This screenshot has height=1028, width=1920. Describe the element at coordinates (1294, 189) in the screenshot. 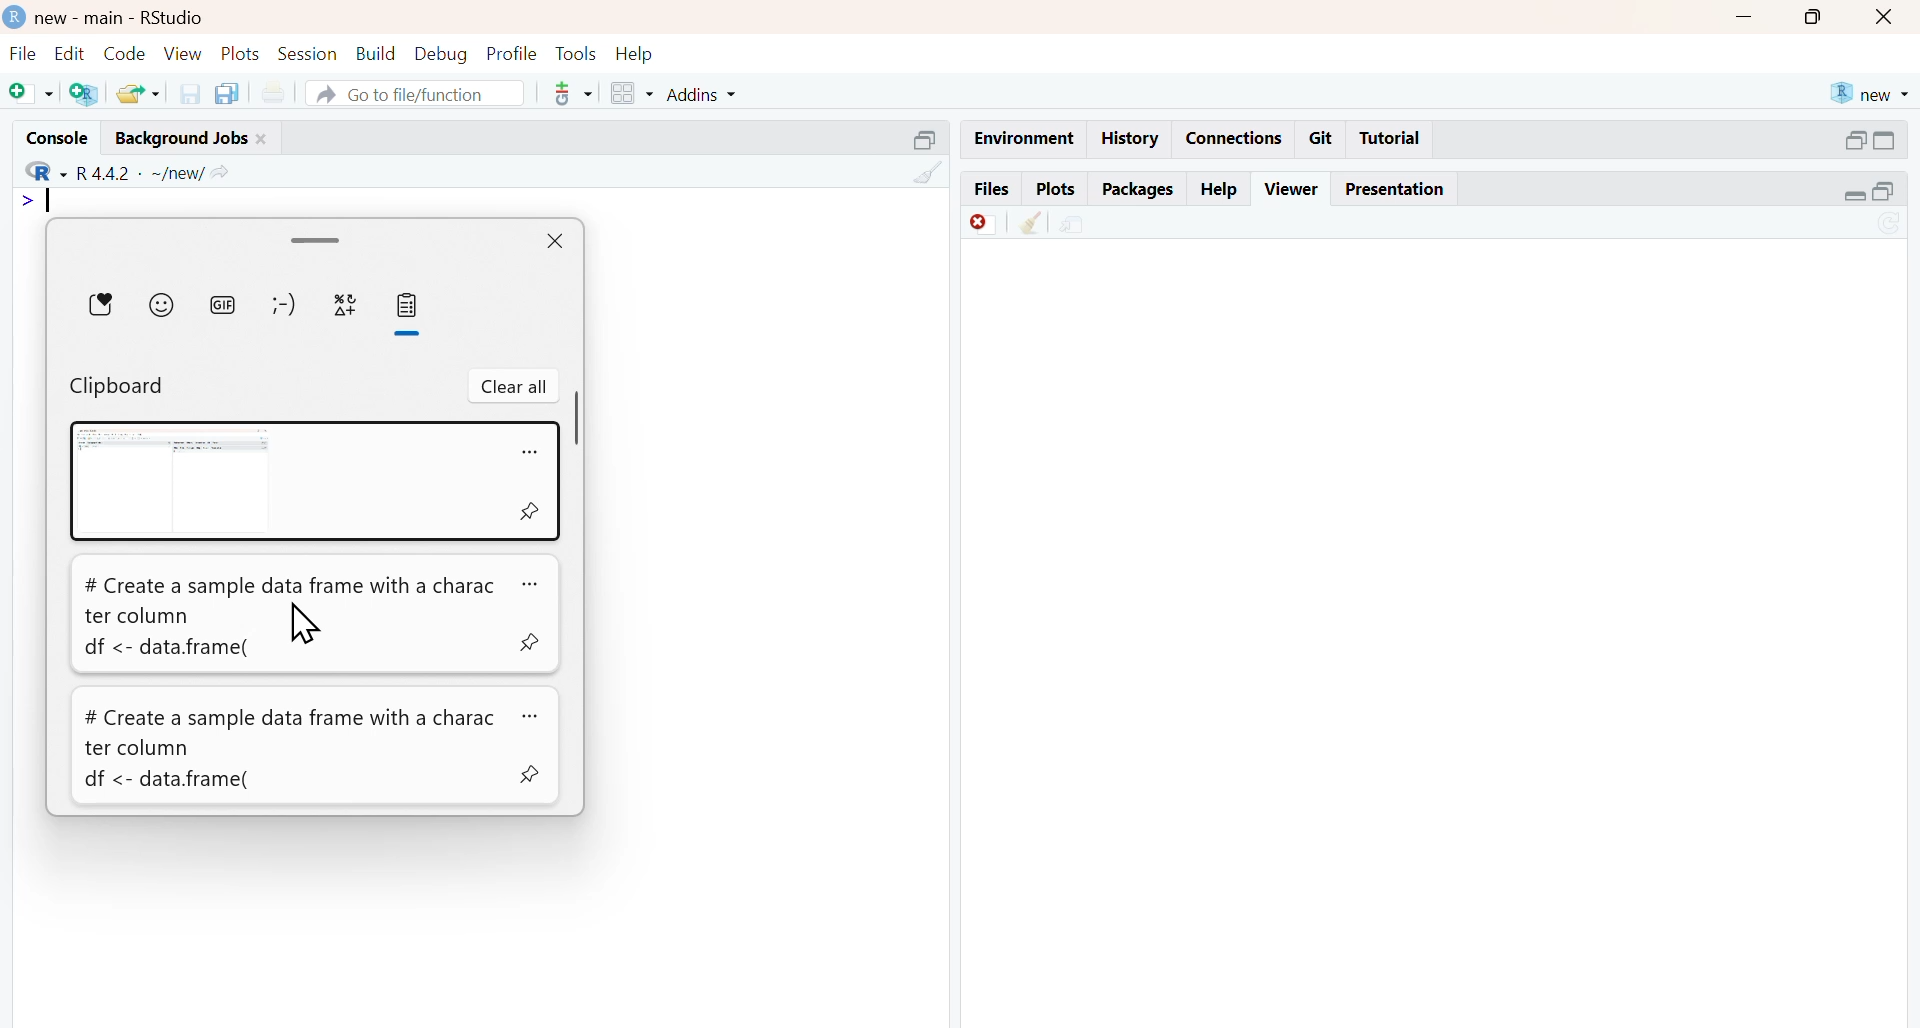

I see `viewer` at that location.